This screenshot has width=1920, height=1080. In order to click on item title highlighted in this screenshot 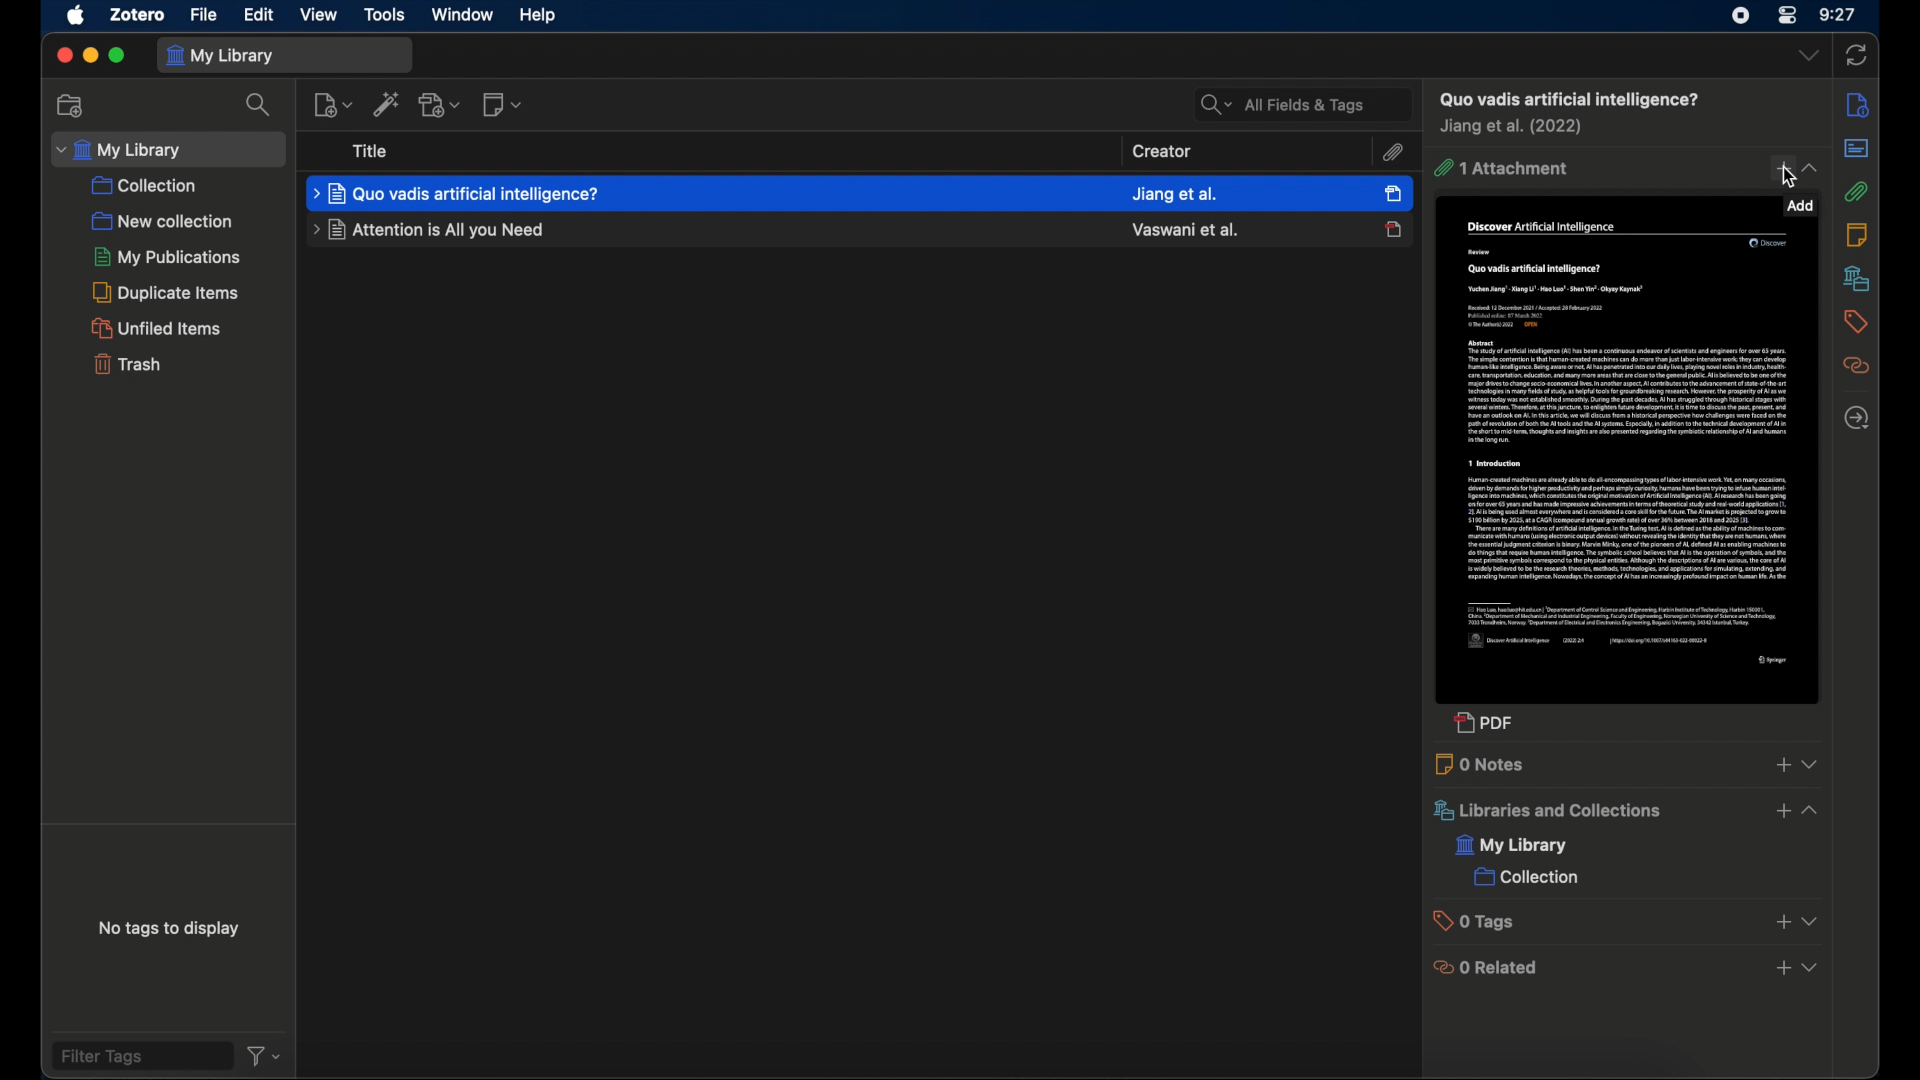, I will do `click(459, 192)`.